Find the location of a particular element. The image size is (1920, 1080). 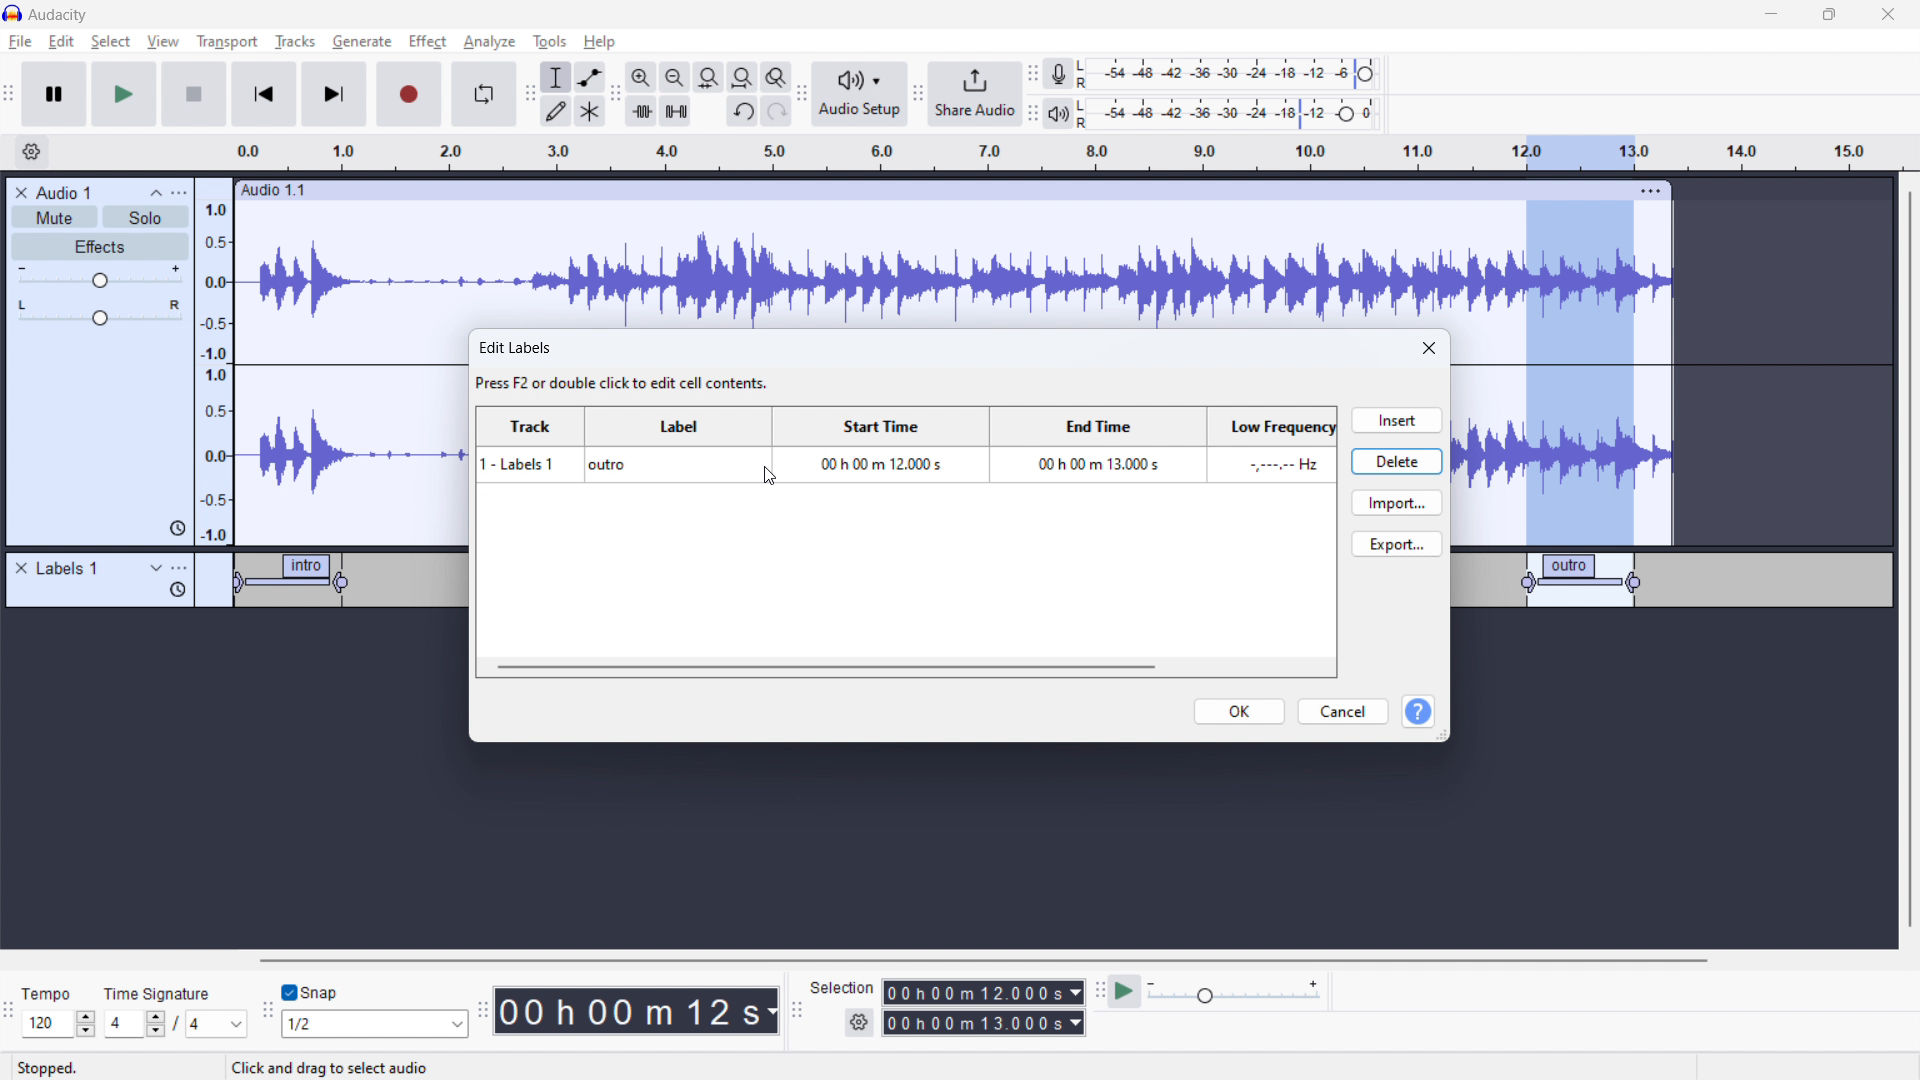

cancel is located at coordinates (1343, 712).